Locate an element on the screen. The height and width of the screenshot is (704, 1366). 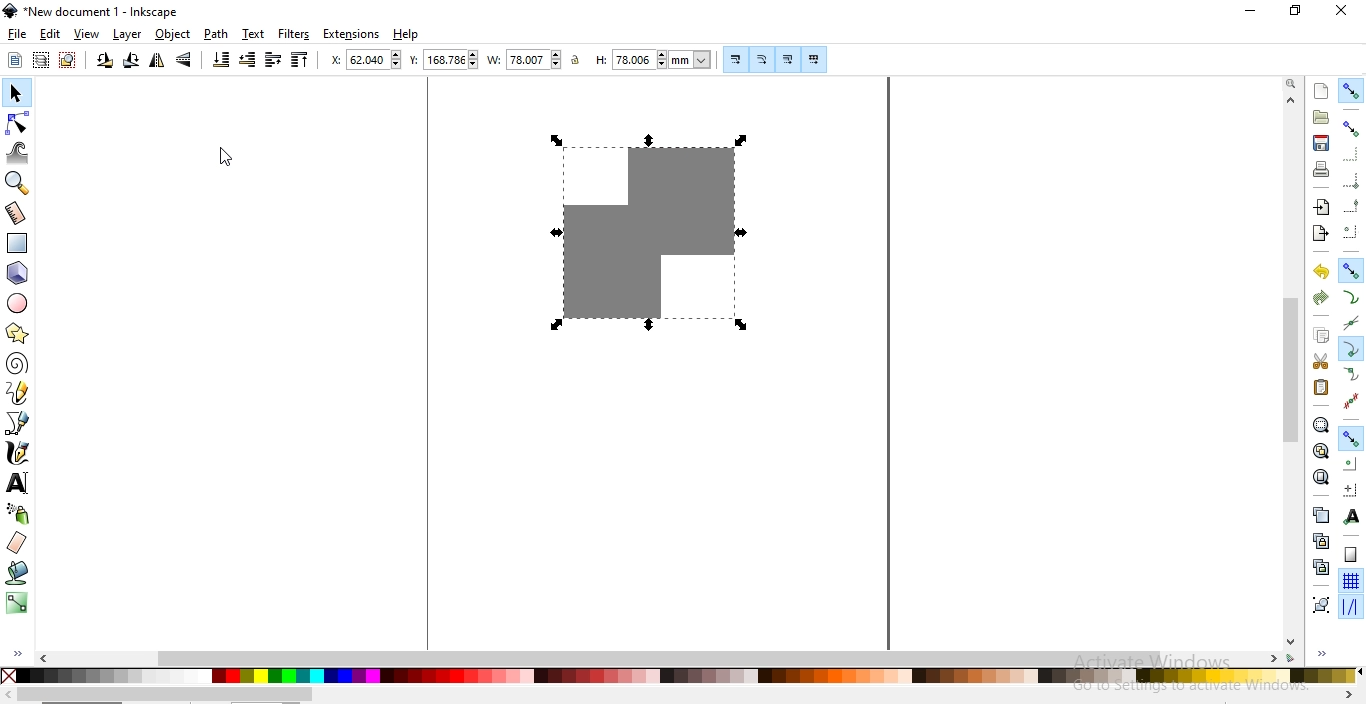
snap text anchors and baselines is located at coordinates (1350, 518).